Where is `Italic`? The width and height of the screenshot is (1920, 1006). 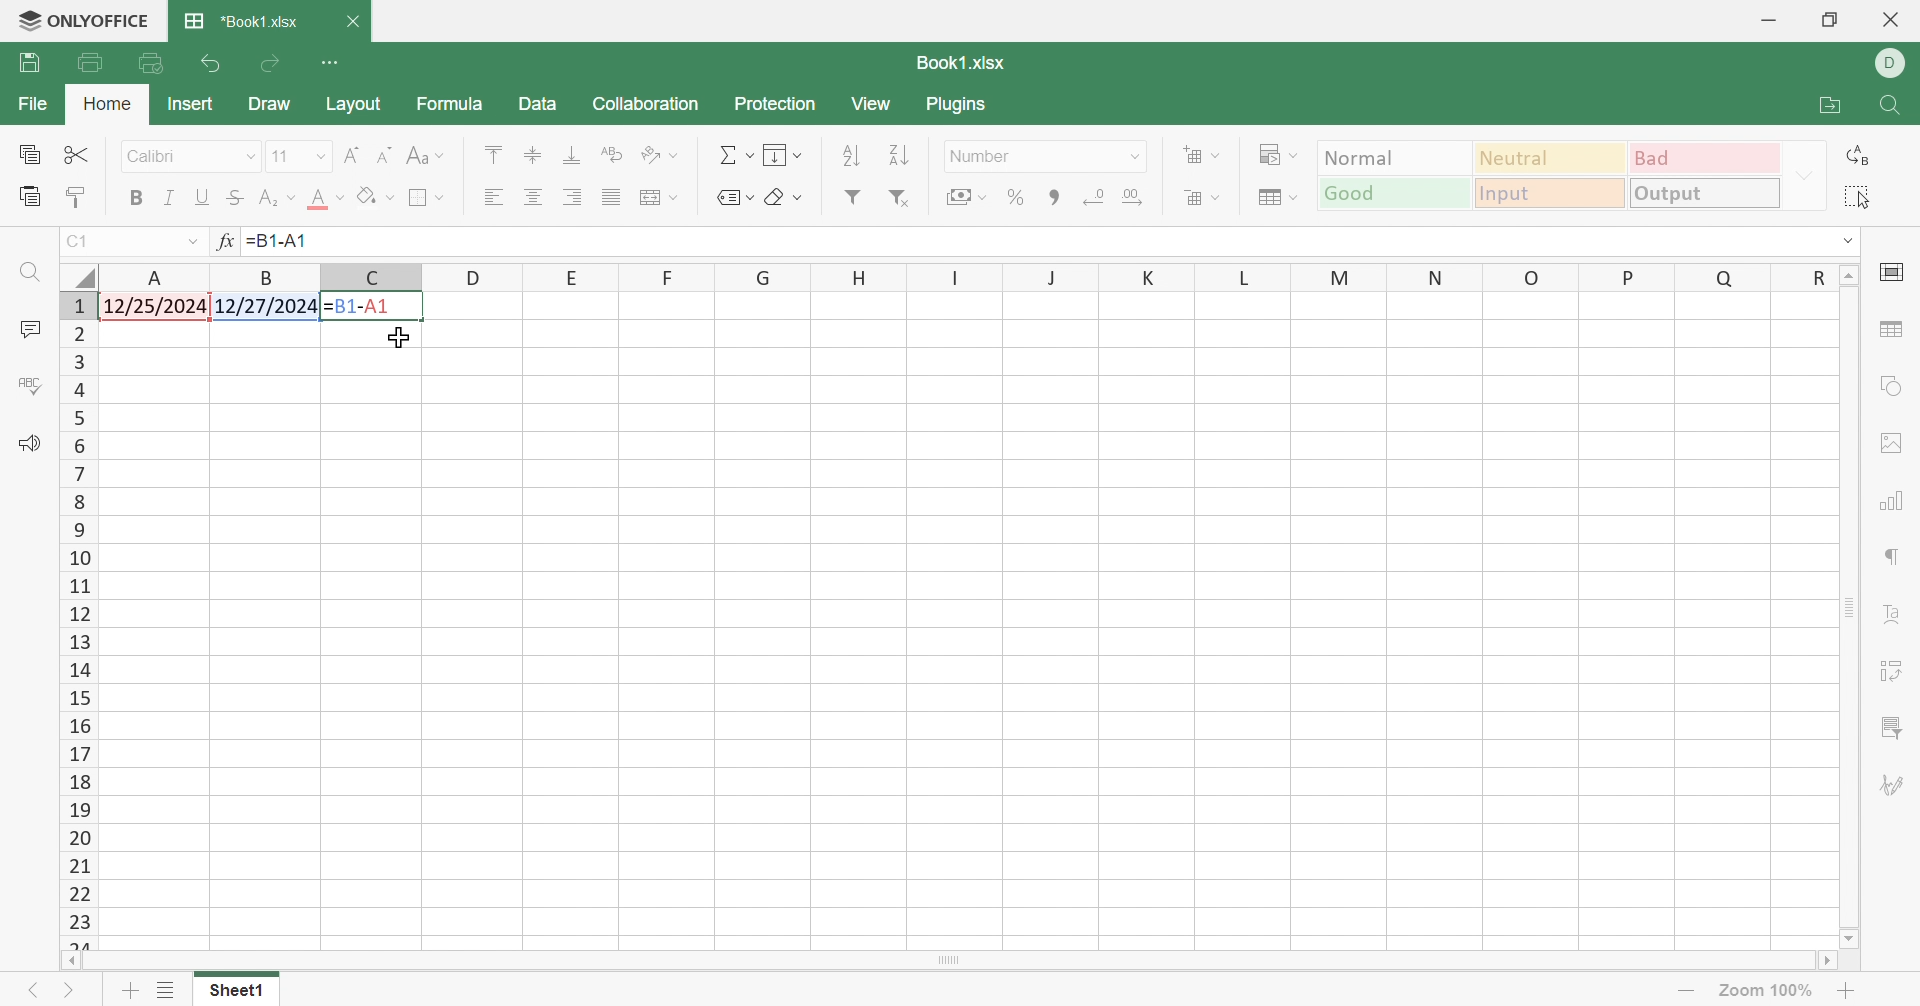 Italic is located at coordinates (170, 197).